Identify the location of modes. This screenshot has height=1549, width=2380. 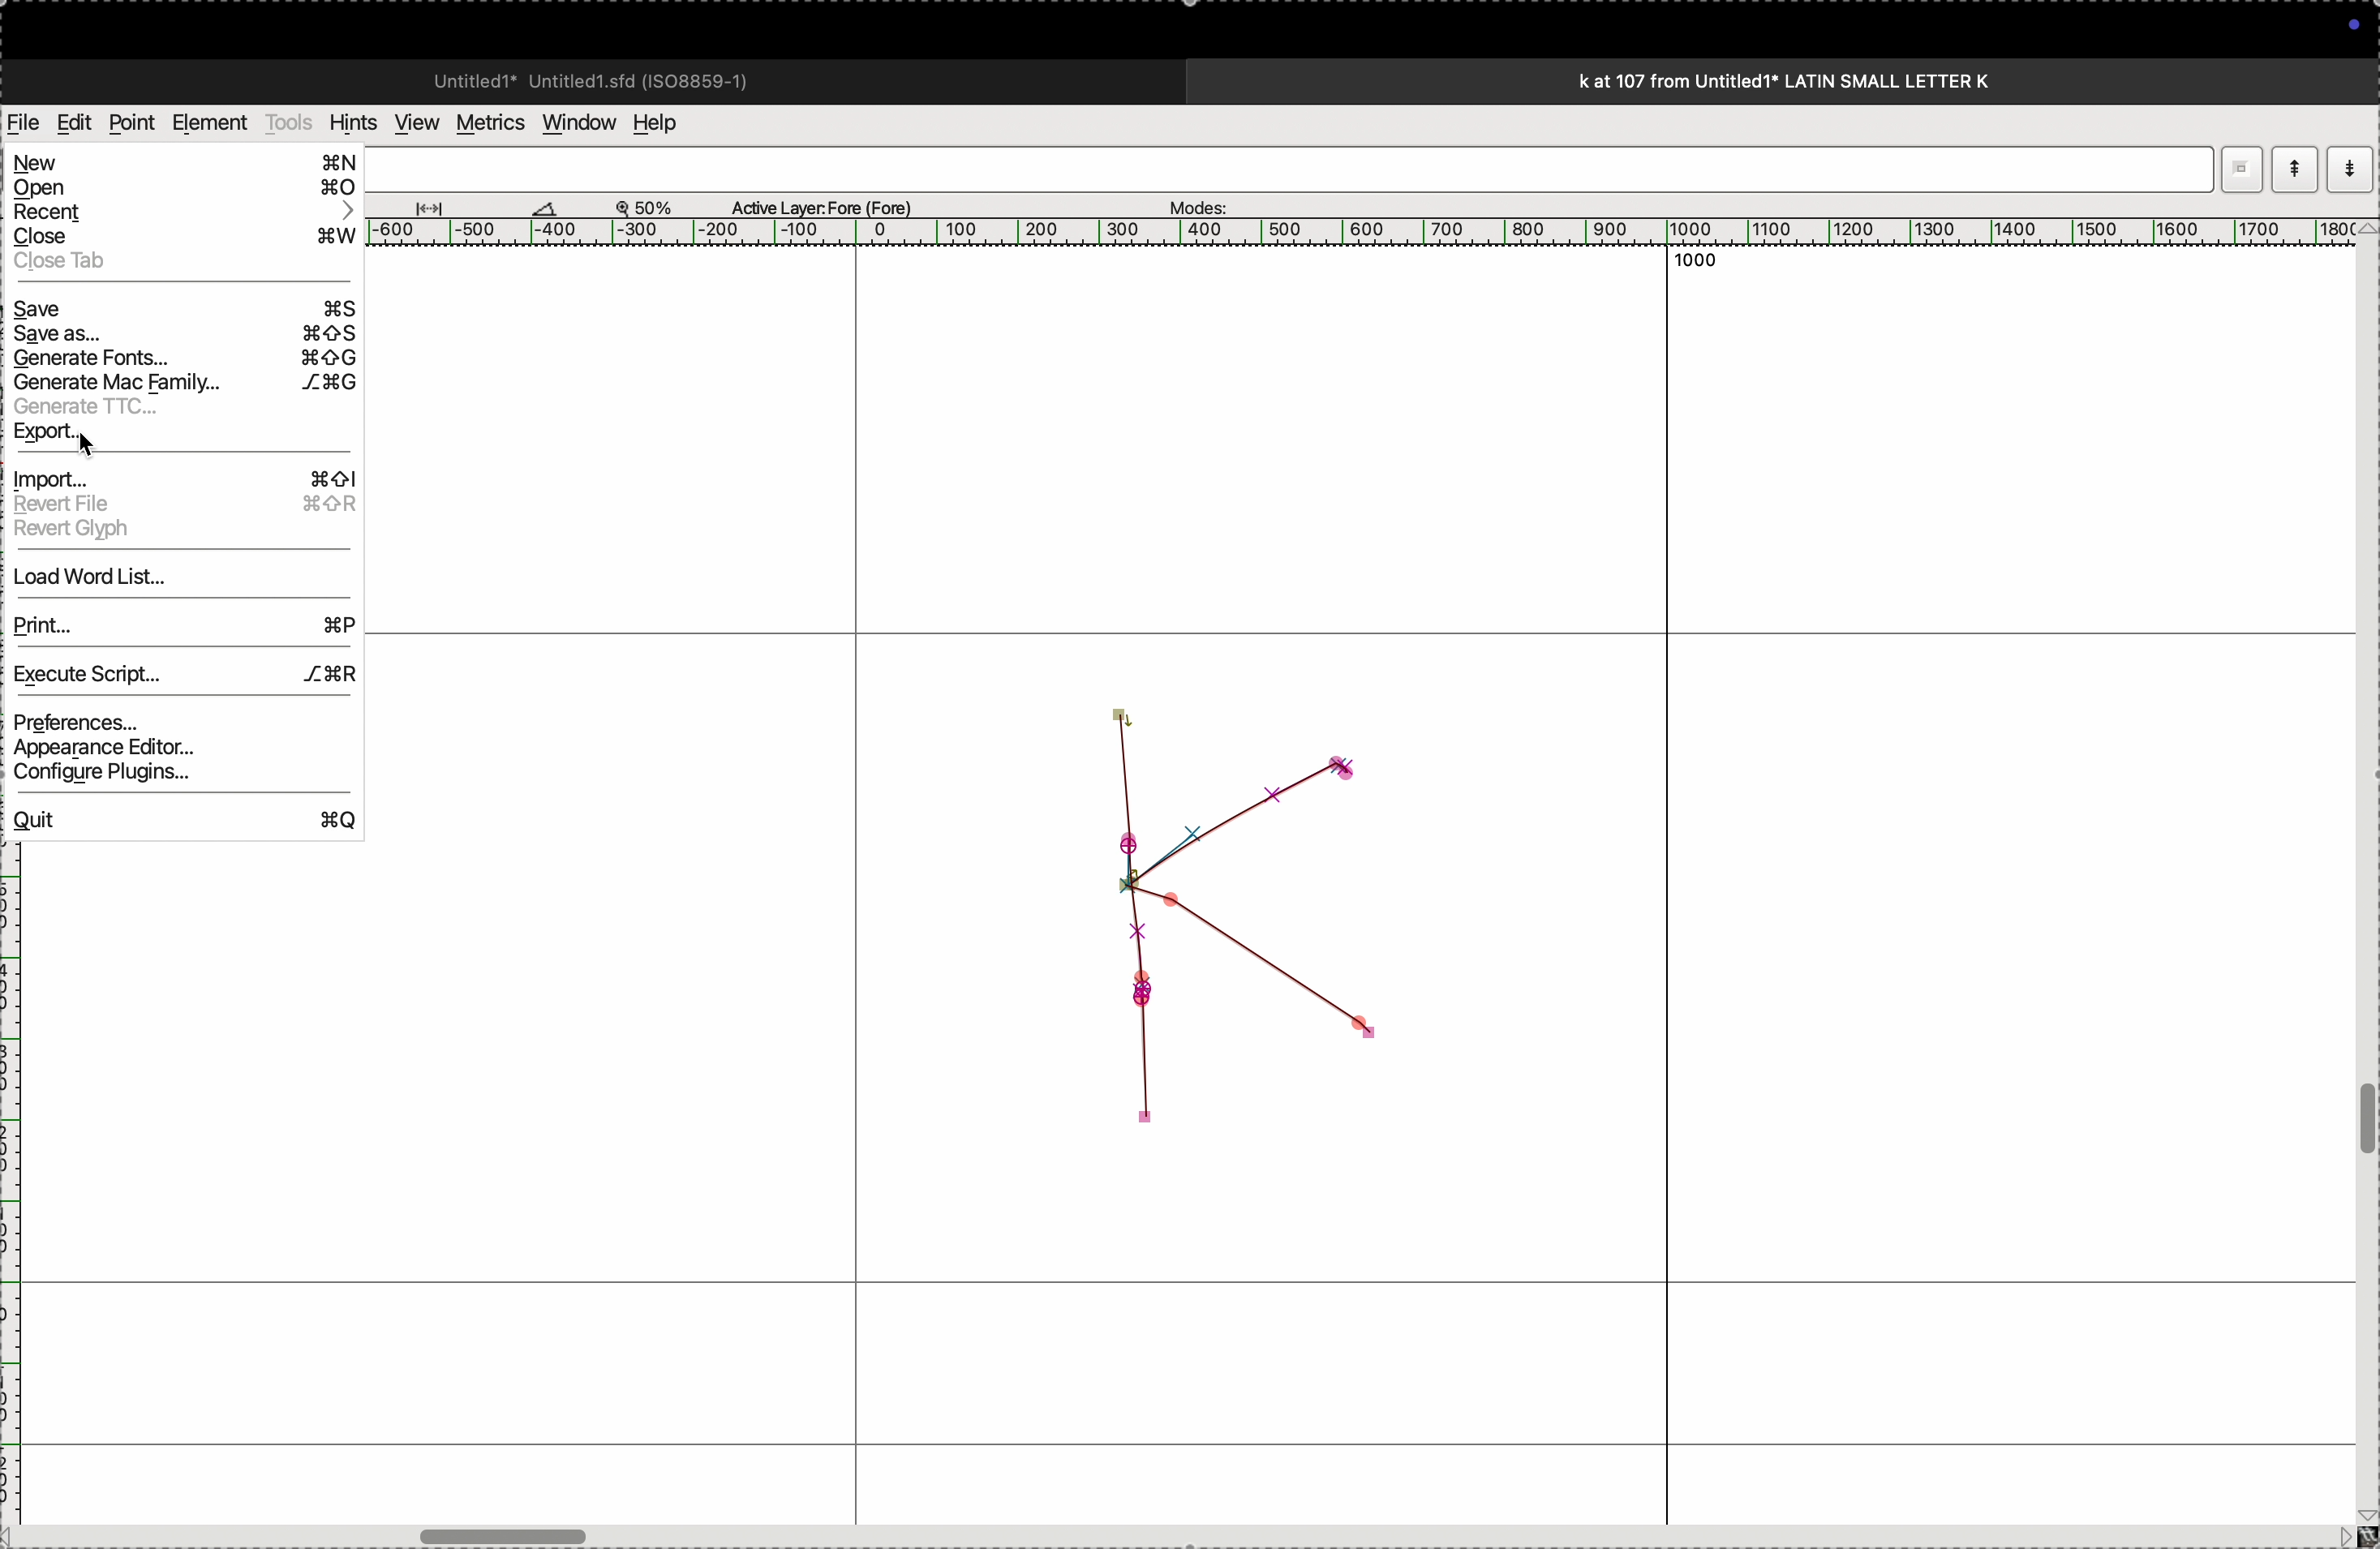
(1192, 202).